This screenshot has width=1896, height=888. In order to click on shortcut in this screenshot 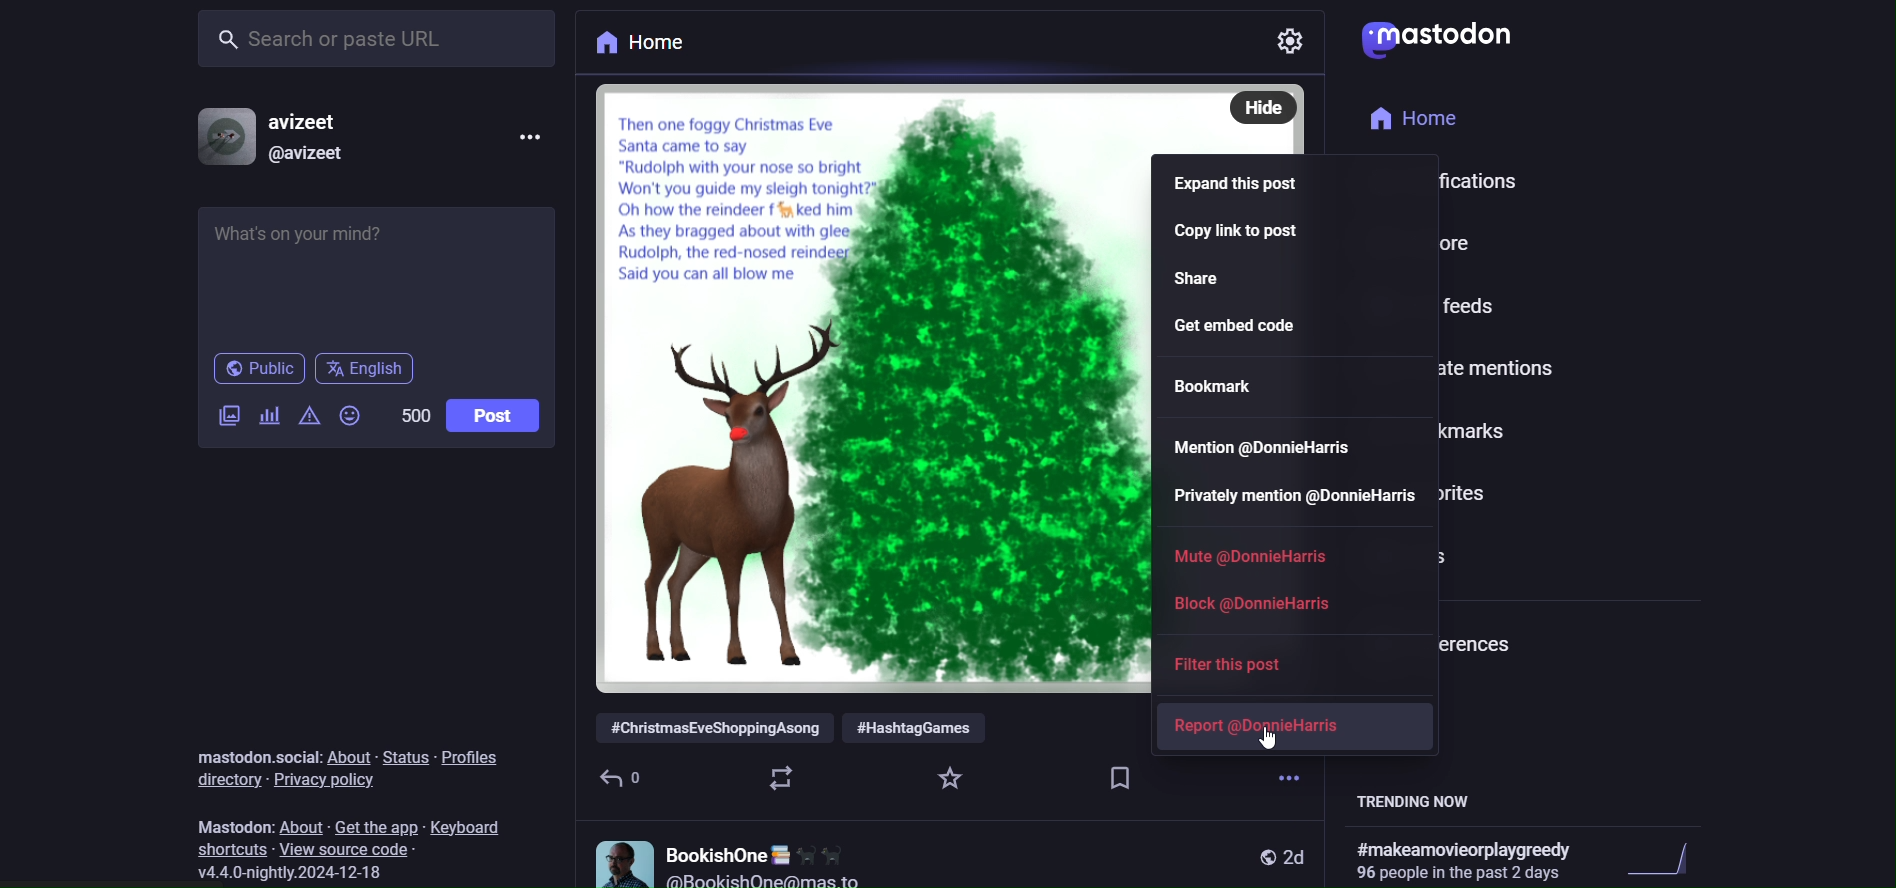, I will do `click(231, 849)`.